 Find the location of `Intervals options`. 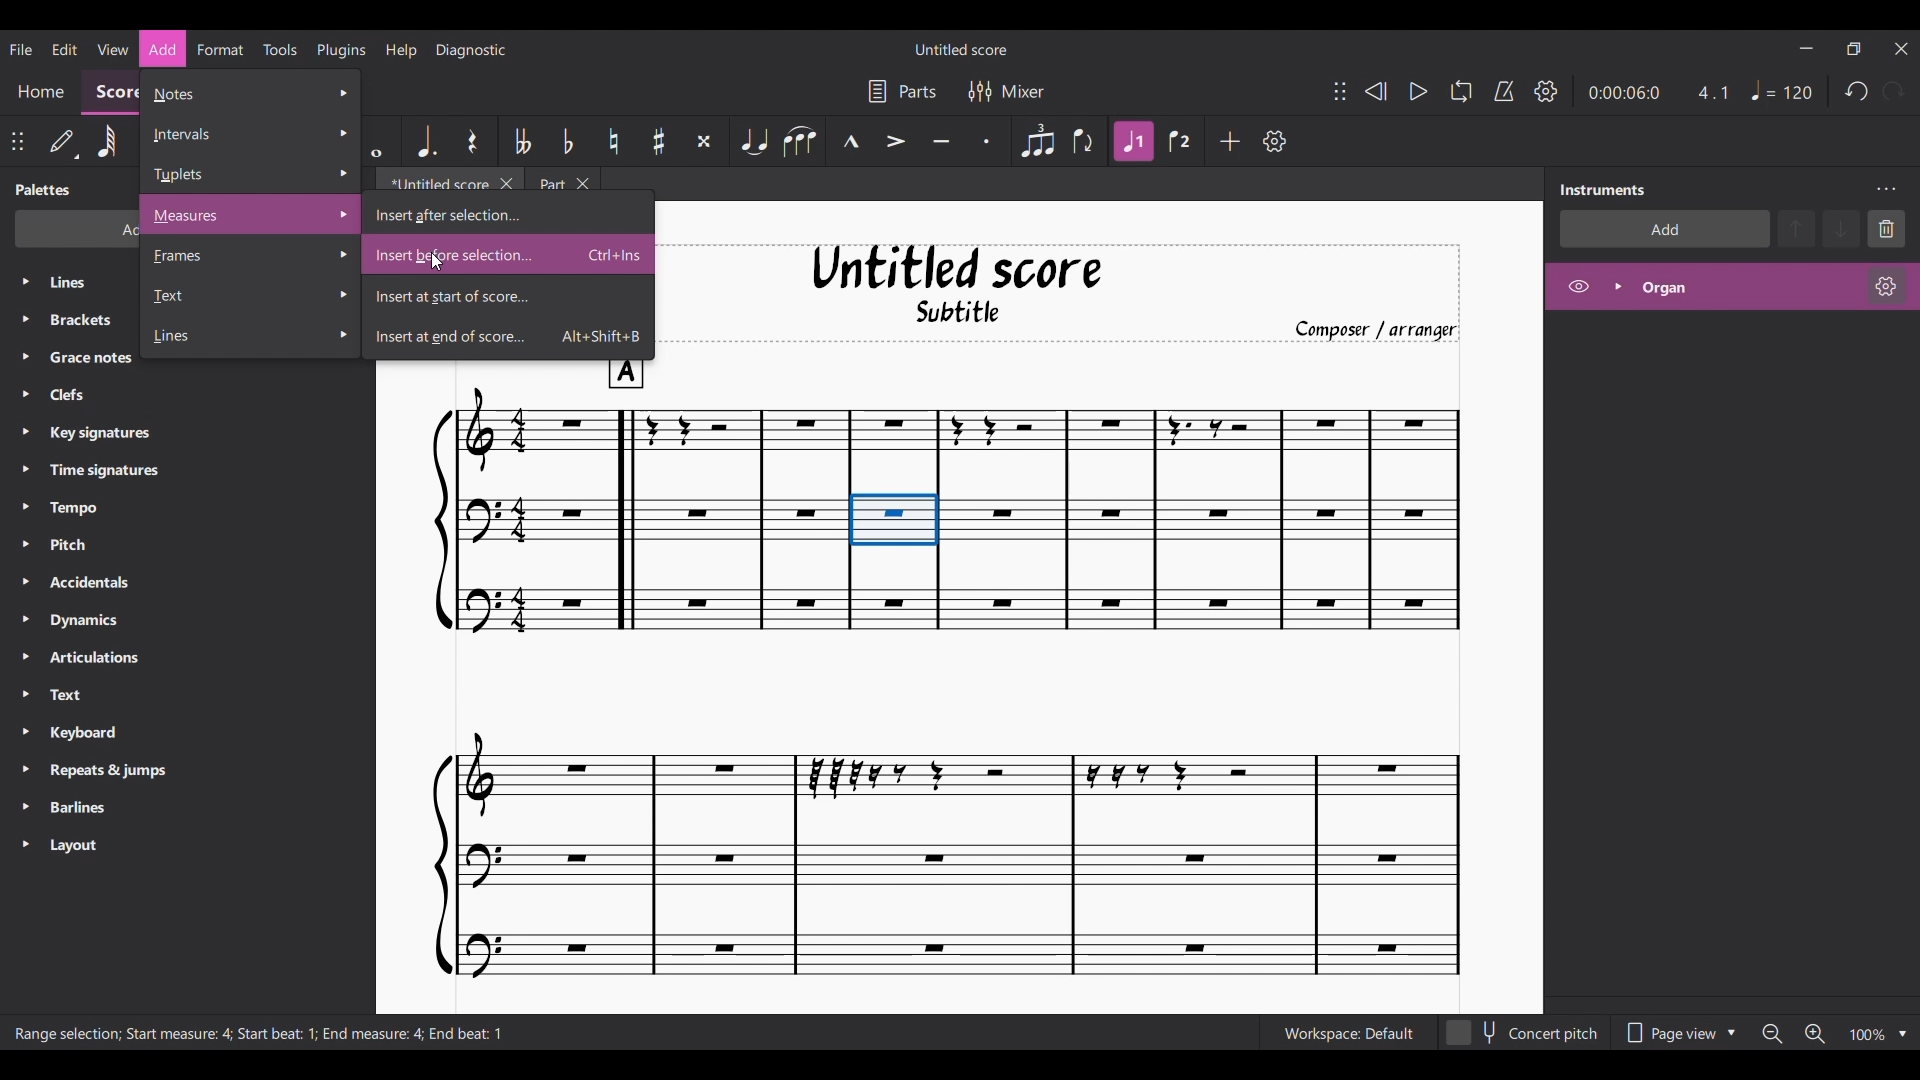

Intervals options is located at coordinates (249, 133).